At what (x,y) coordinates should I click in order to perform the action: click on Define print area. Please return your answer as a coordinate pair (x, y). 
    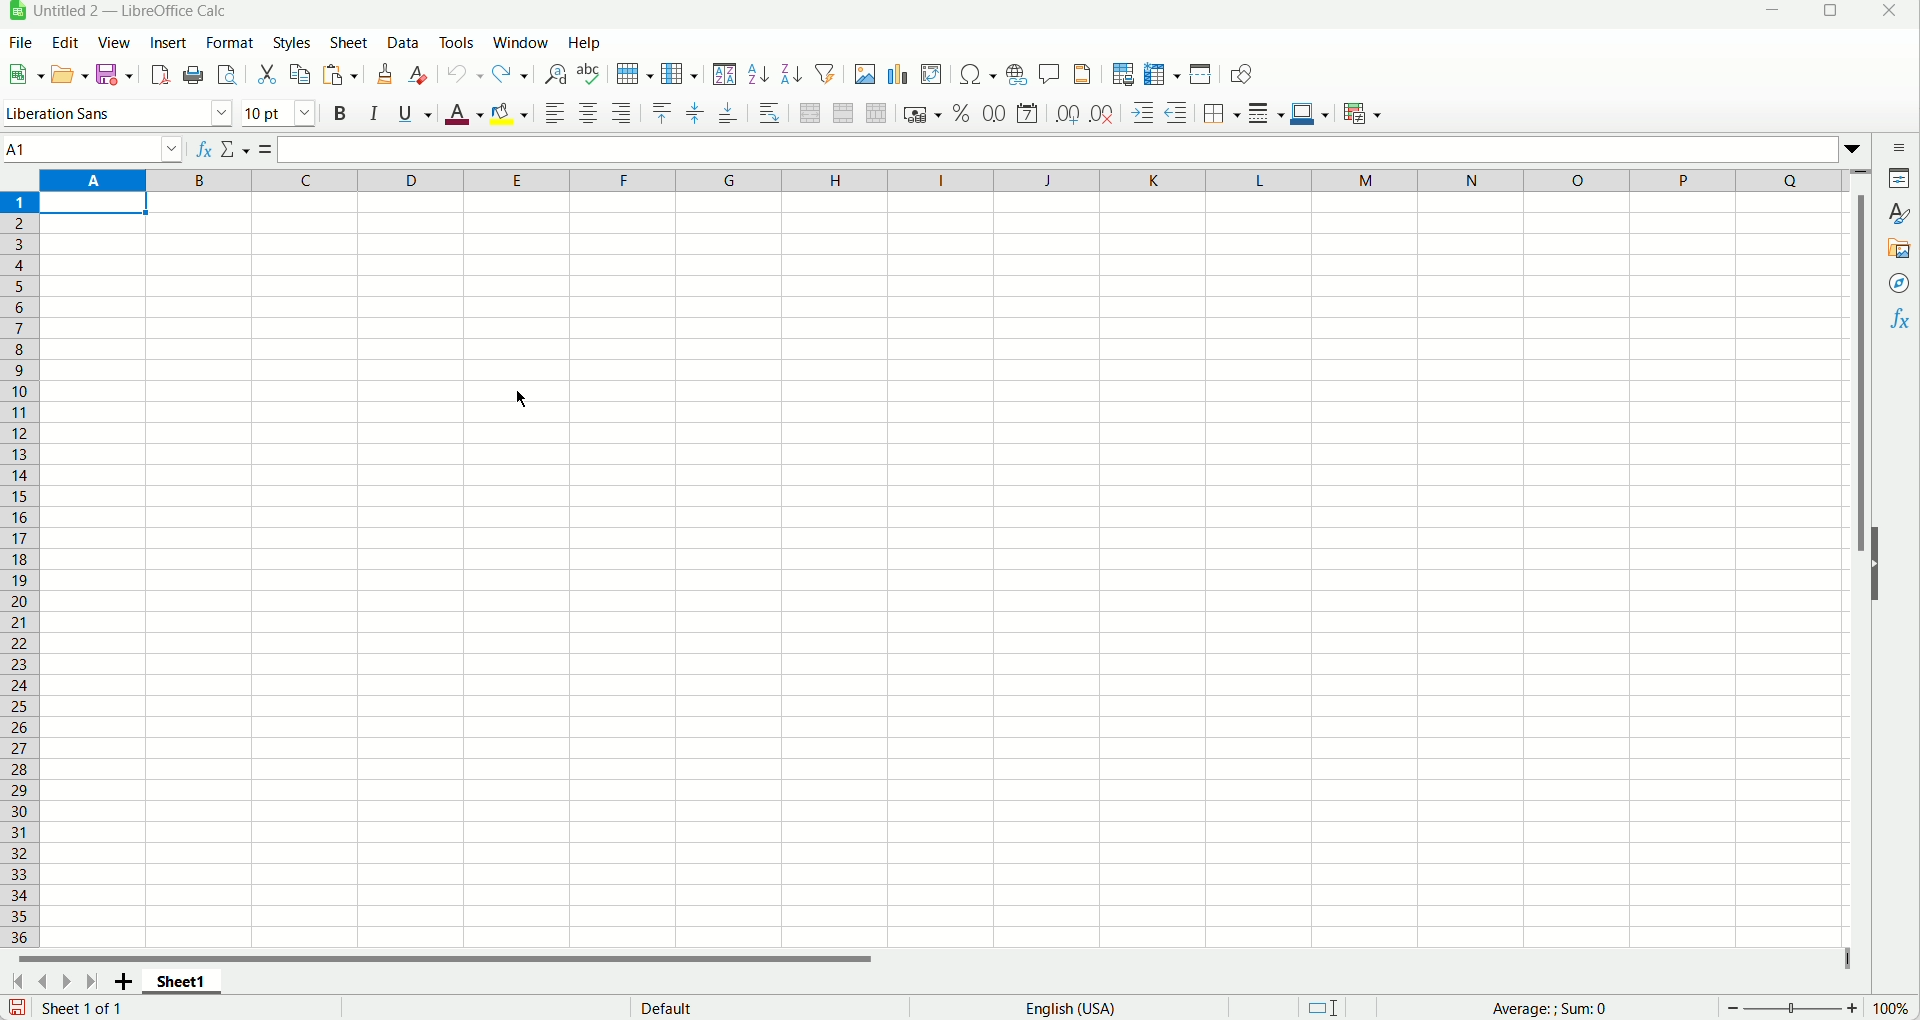
    Looking at the image, I should click on (1123, 73).